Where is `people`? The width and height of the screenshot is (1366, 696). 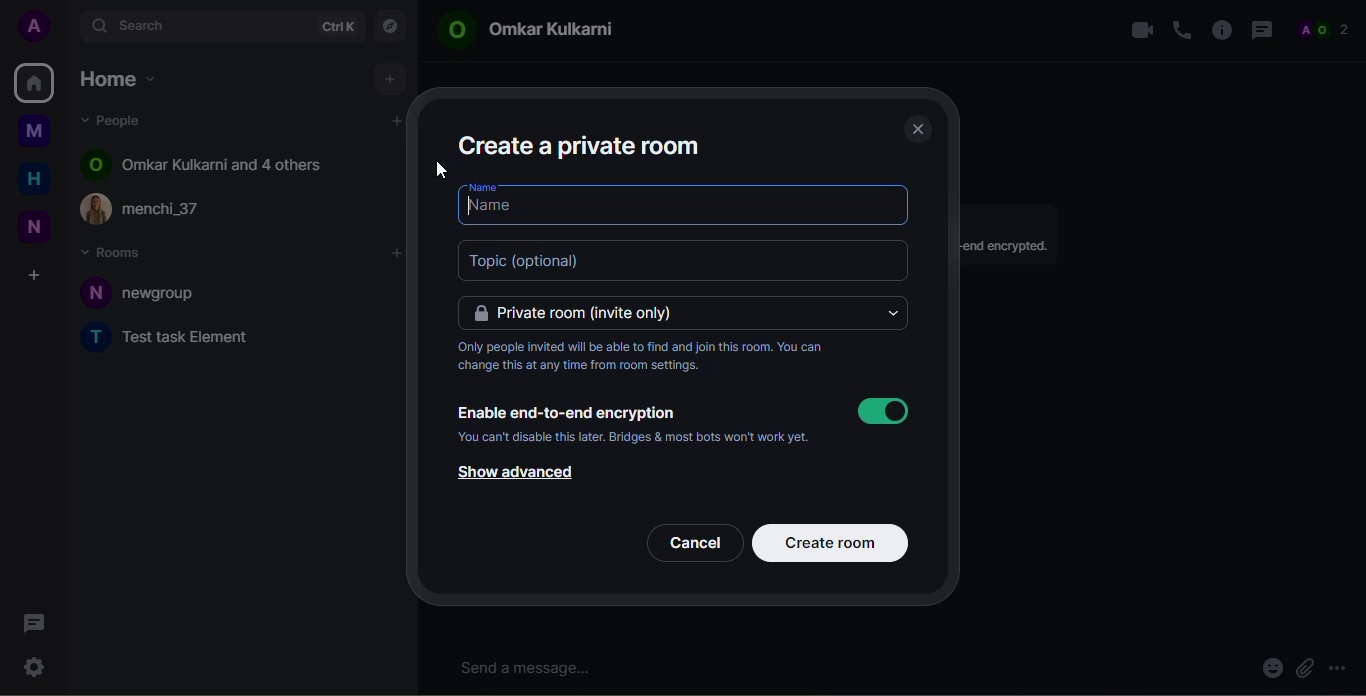 people is located at coordinates (120, 120).